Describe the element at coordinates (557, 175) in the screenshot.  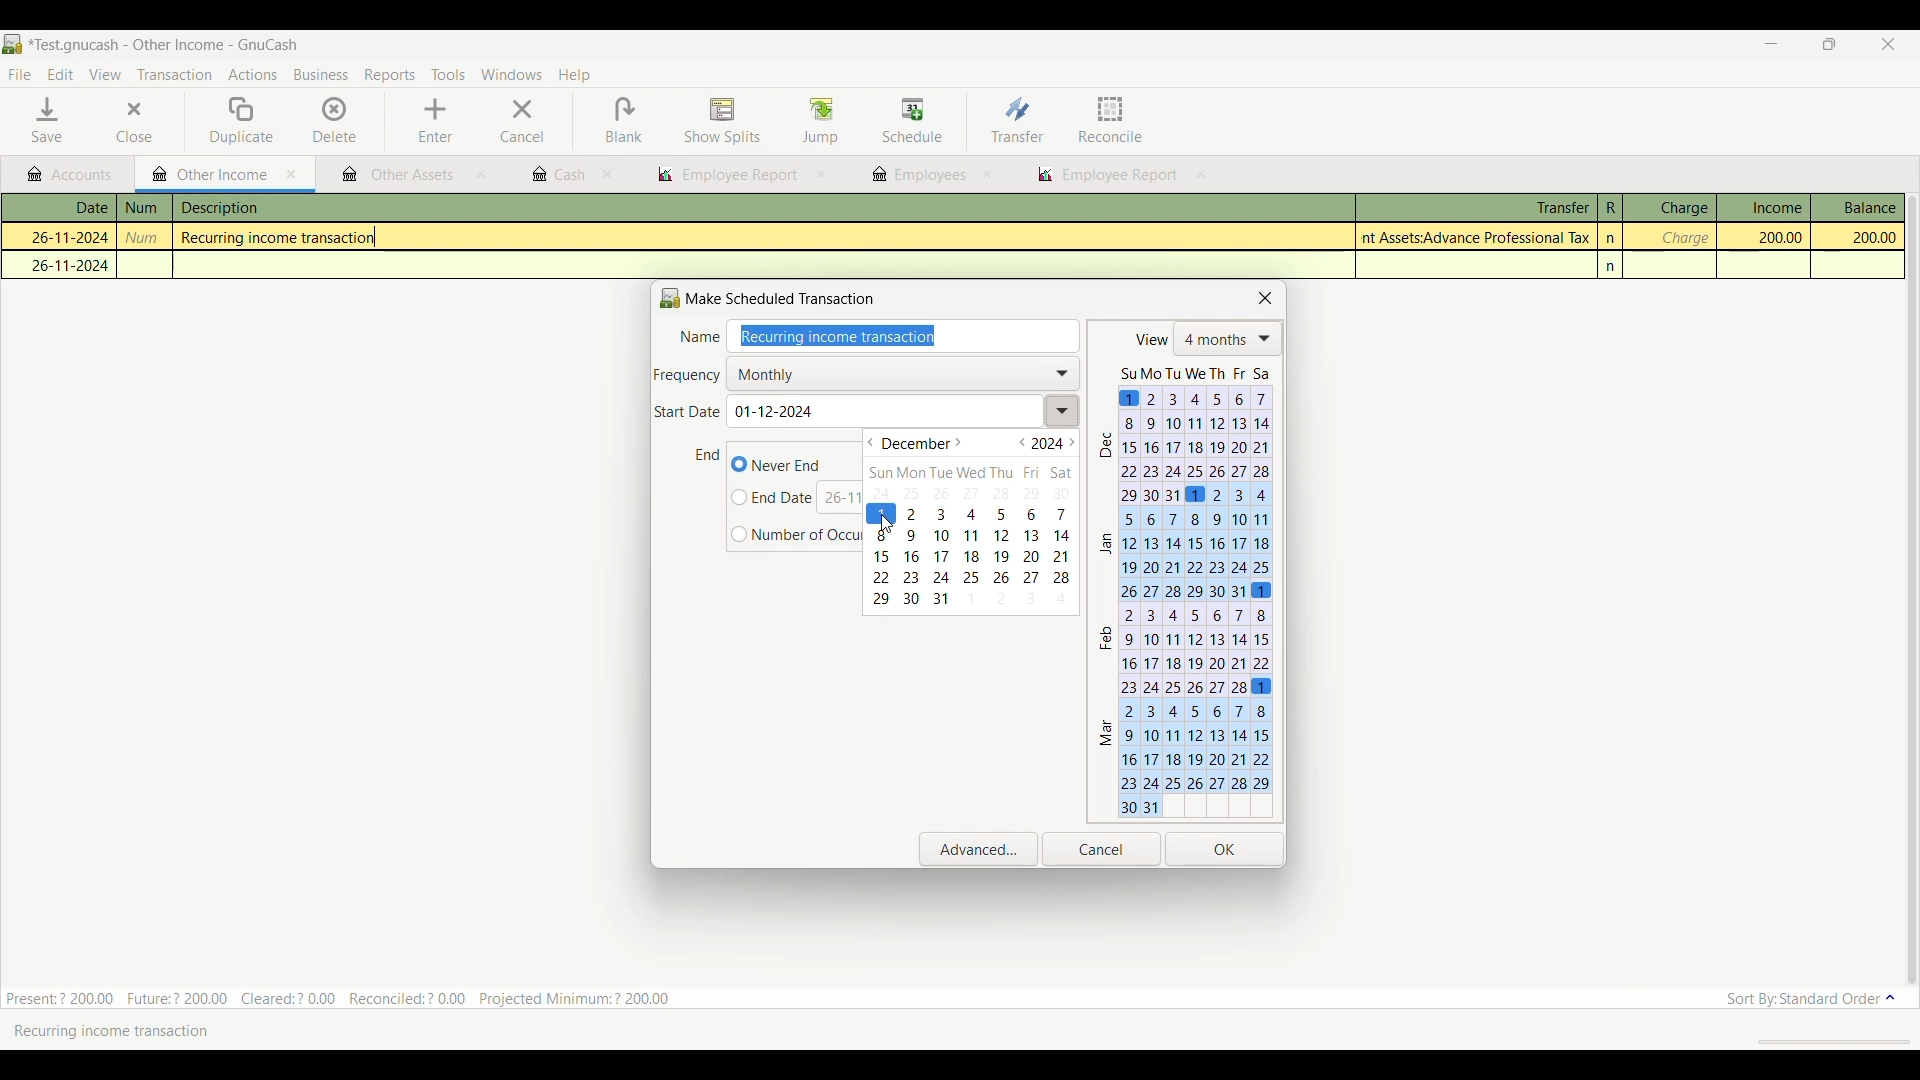
I see `cash` at that location.